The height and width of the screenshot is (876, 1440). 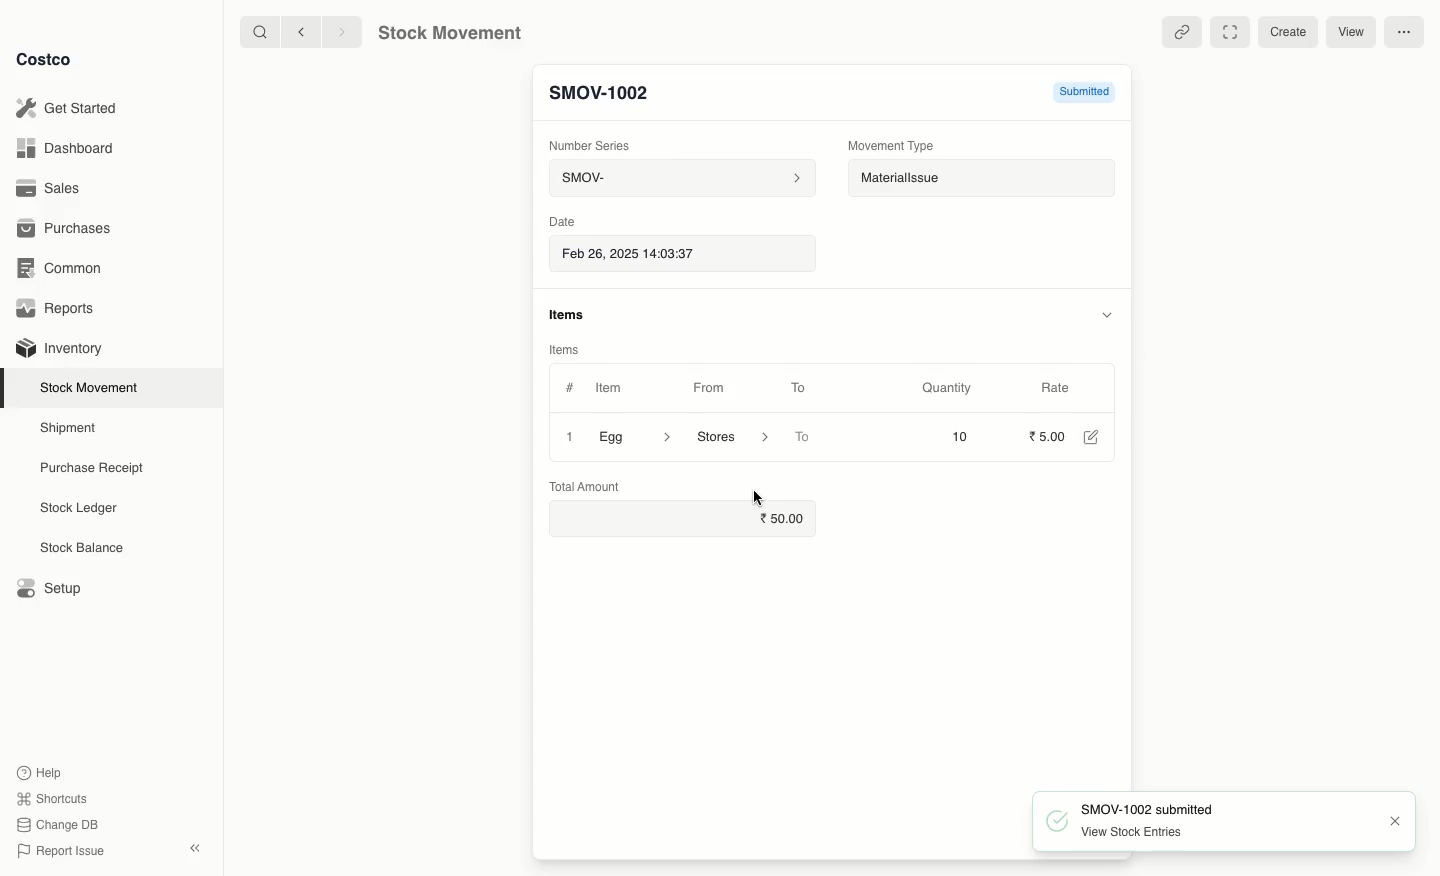 What do you see at coordinates (69, 429) in the screenshot?
I see `Shipment` at bounding box center [69, 429].